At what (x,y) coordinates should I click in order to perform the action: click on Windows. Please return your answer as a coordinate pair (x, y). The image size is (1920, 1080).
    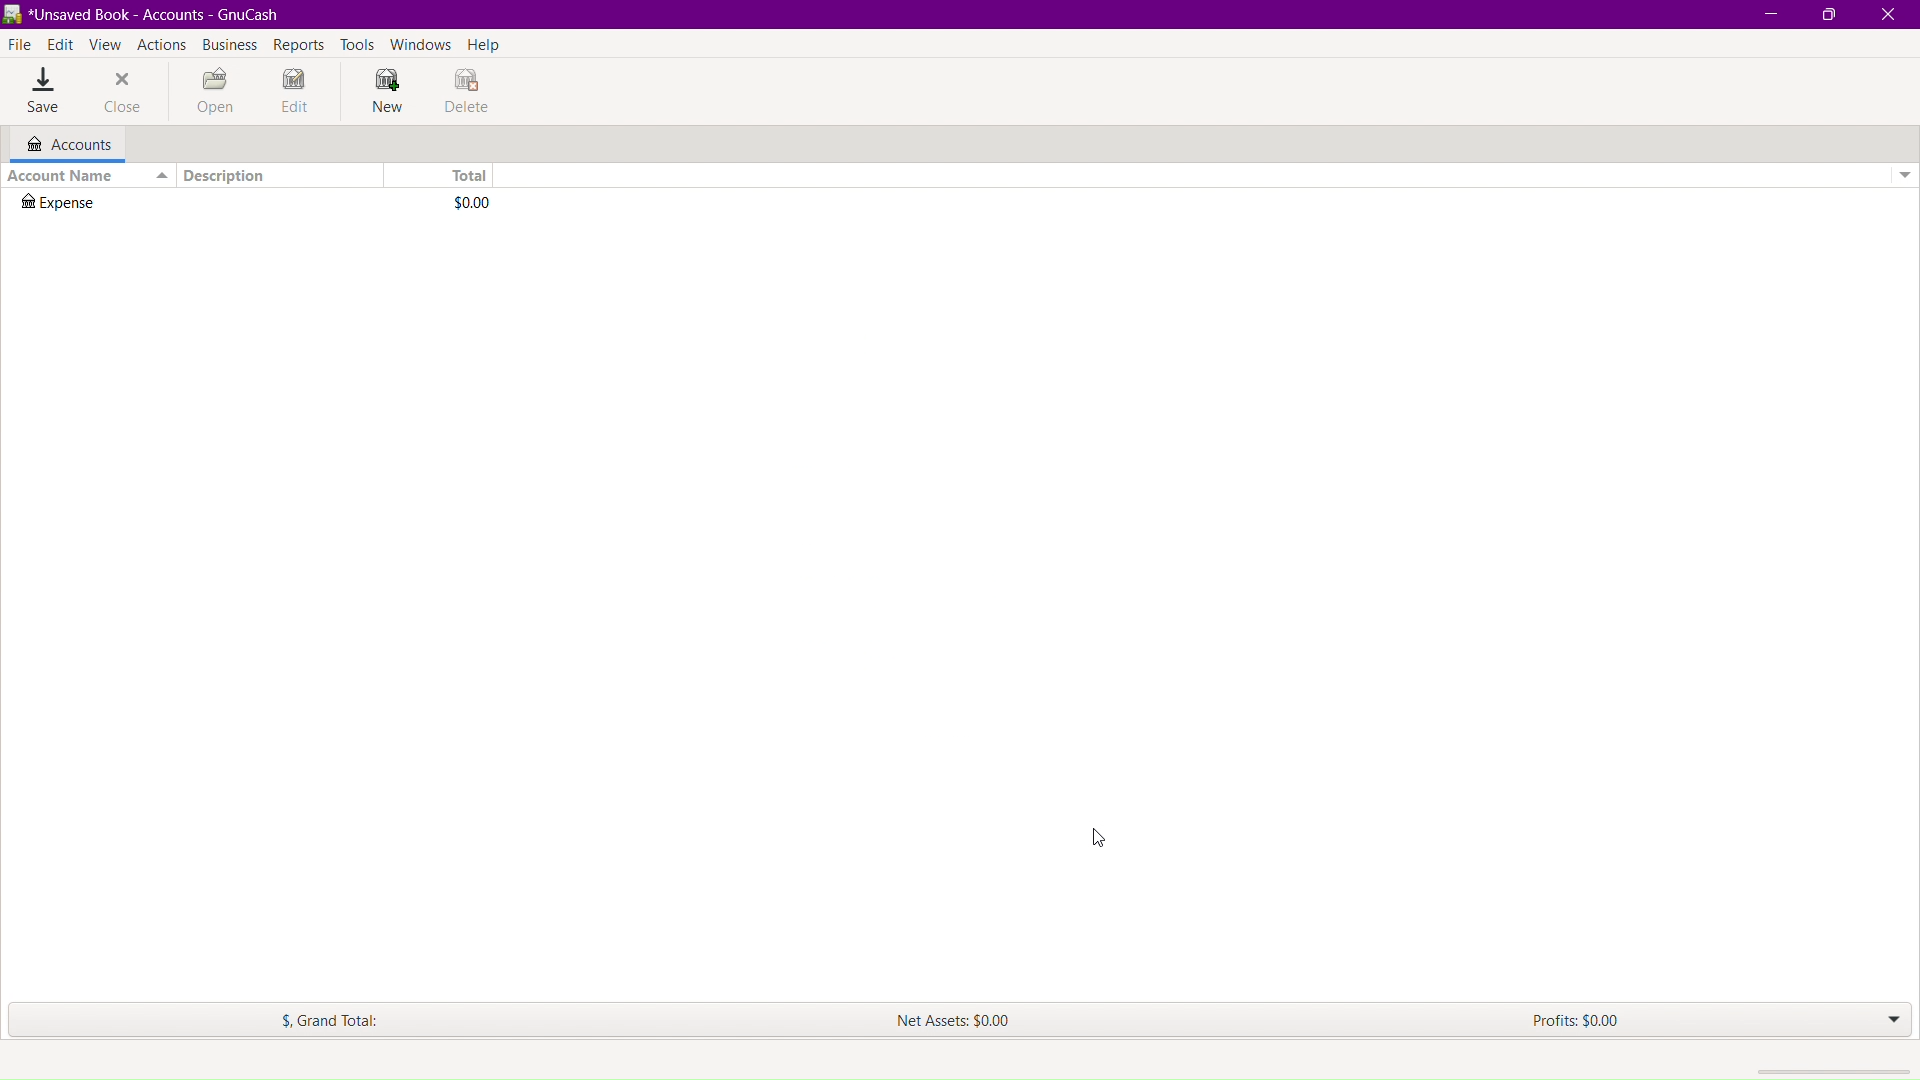
    Looking at the image, I should click on (421, 42).